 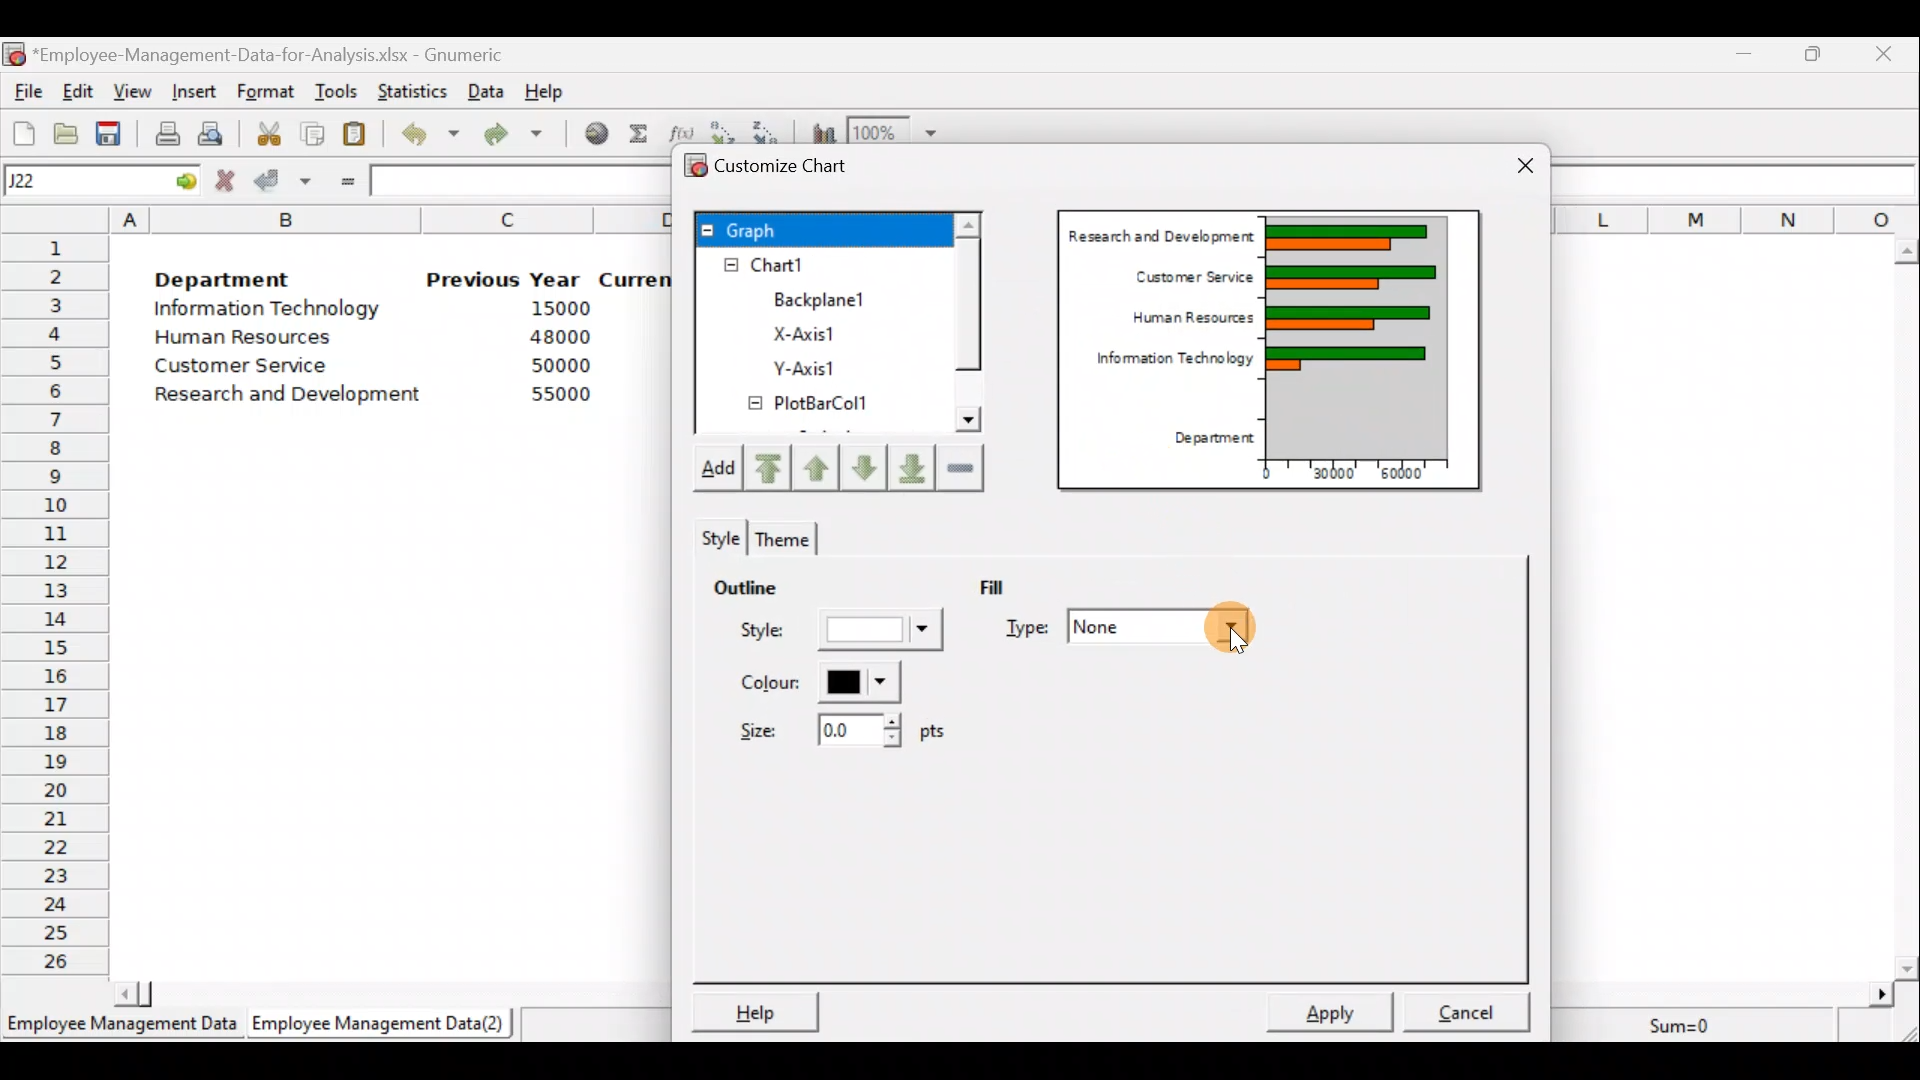 What do you see at coordinates (769, 129) in the screenshot?
I see `Sort in descending order` at bounding box center [769, 129].